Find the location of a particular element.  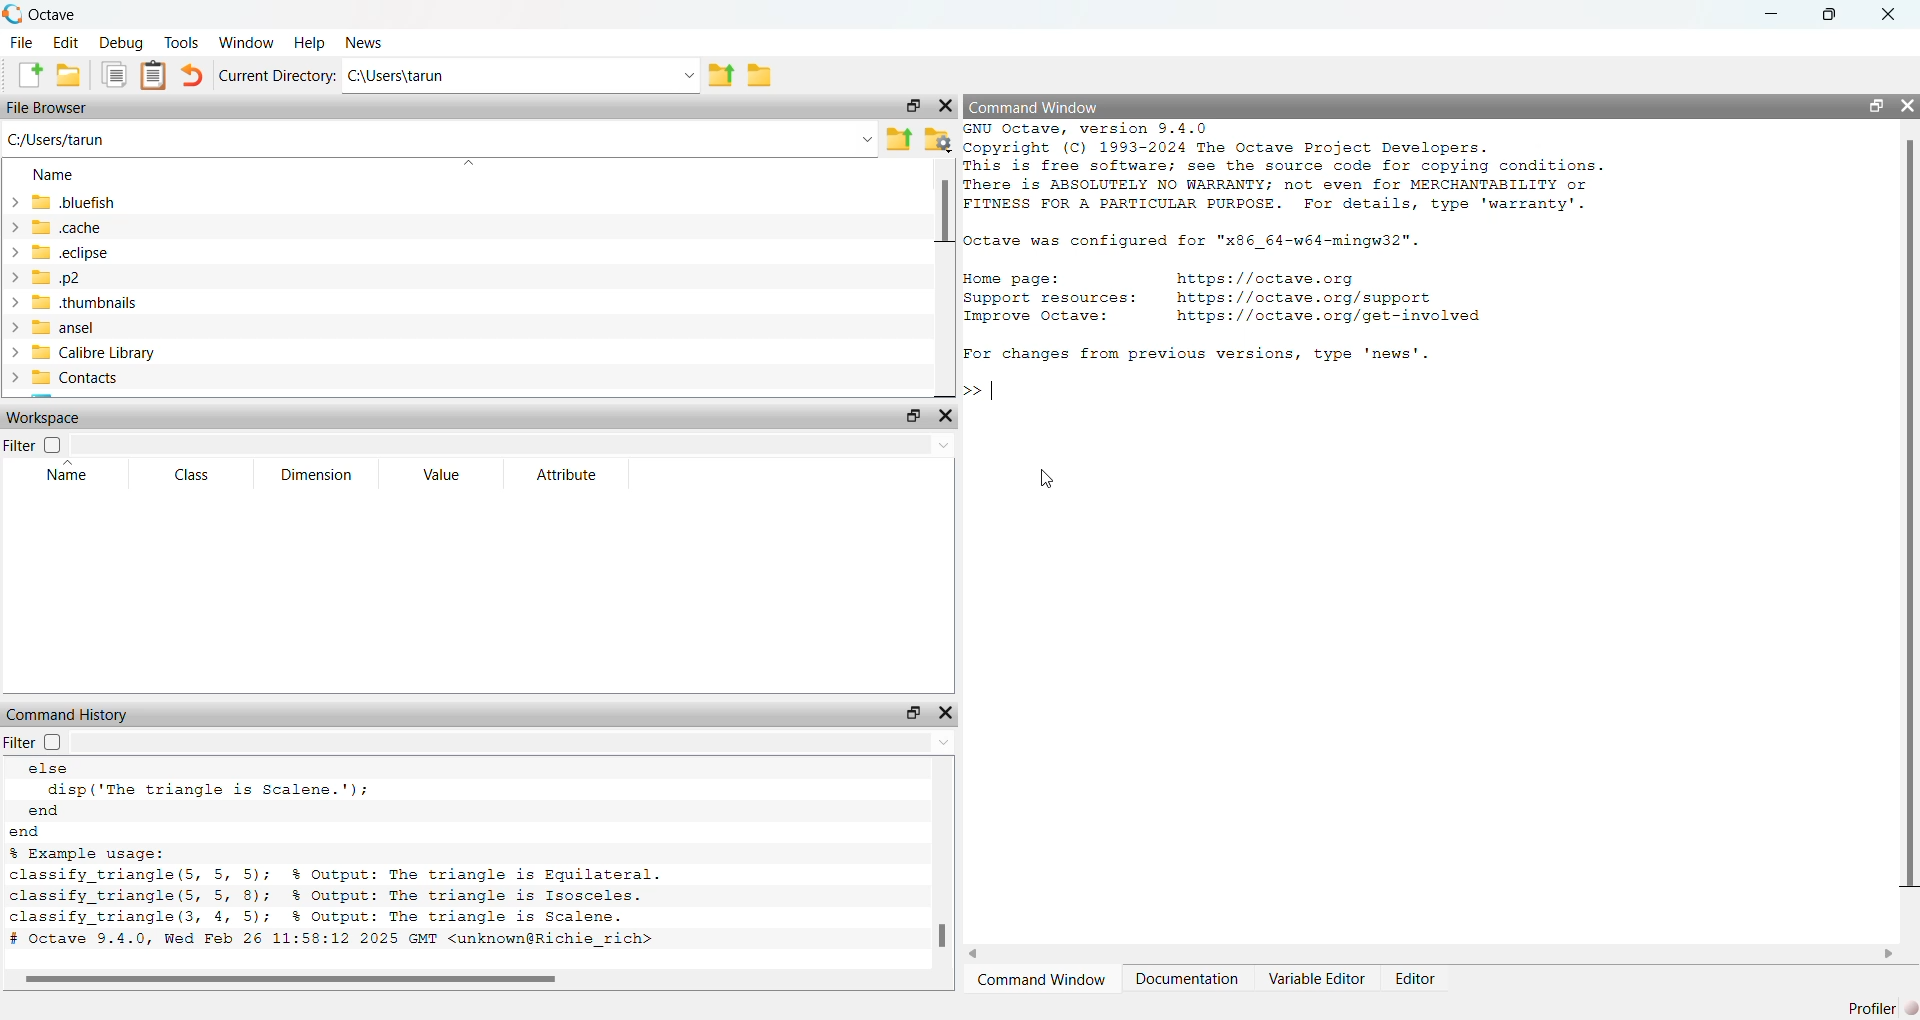

documentation is located at coordinates (1187, 978).